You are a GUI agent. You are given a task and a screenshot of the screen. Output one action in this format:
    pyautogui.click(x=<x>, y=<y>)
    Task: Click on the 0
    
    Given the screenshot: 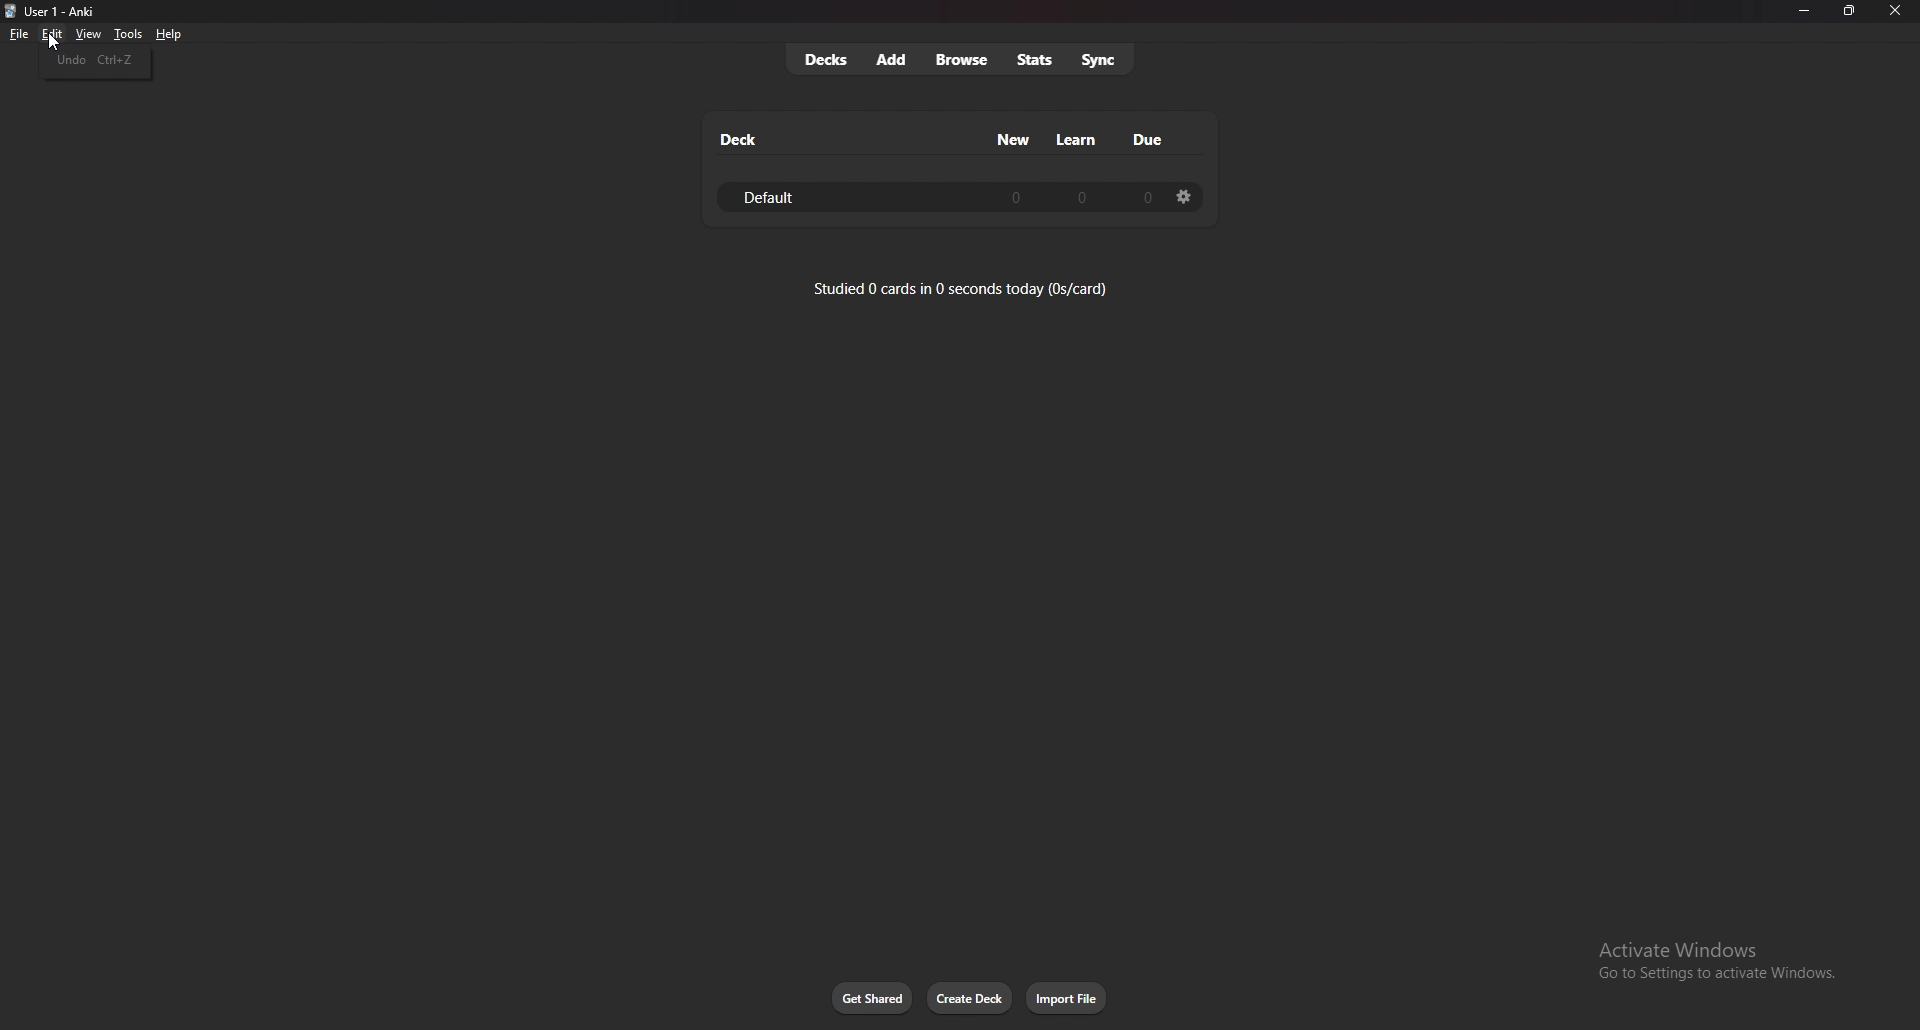 What is the action you would take?
    pyautogui.click(x=1081, y=198)
    